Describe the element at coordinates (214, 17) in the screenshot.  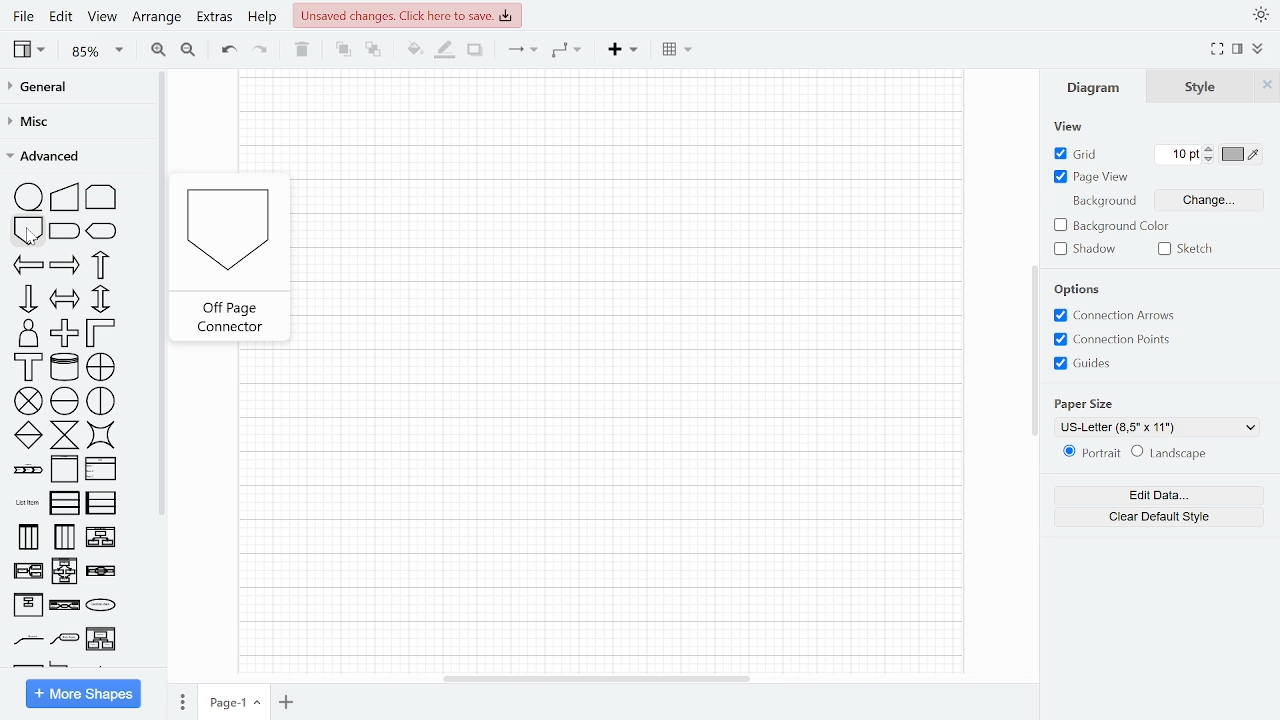
I see `Extras` at that location.